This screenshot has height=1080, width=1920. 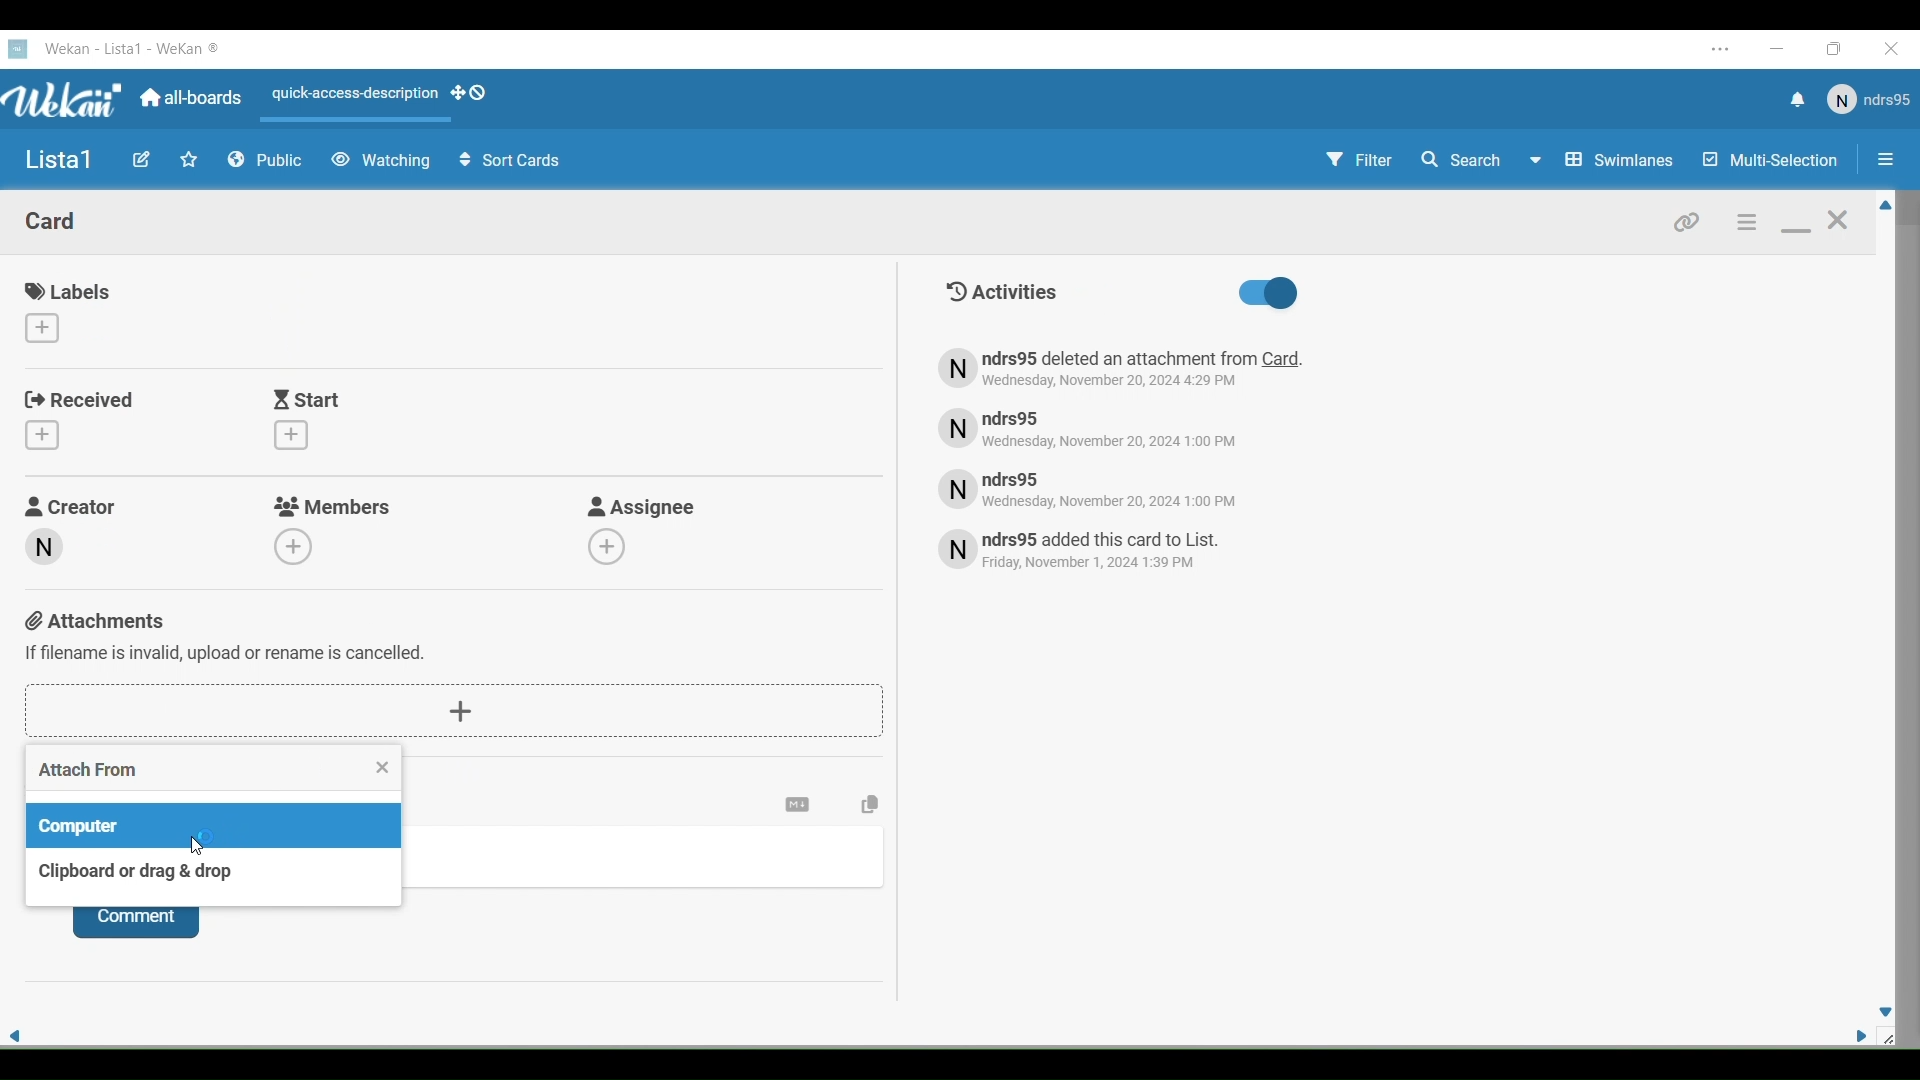 I want to click on Text, so click(x=1108, y=488).